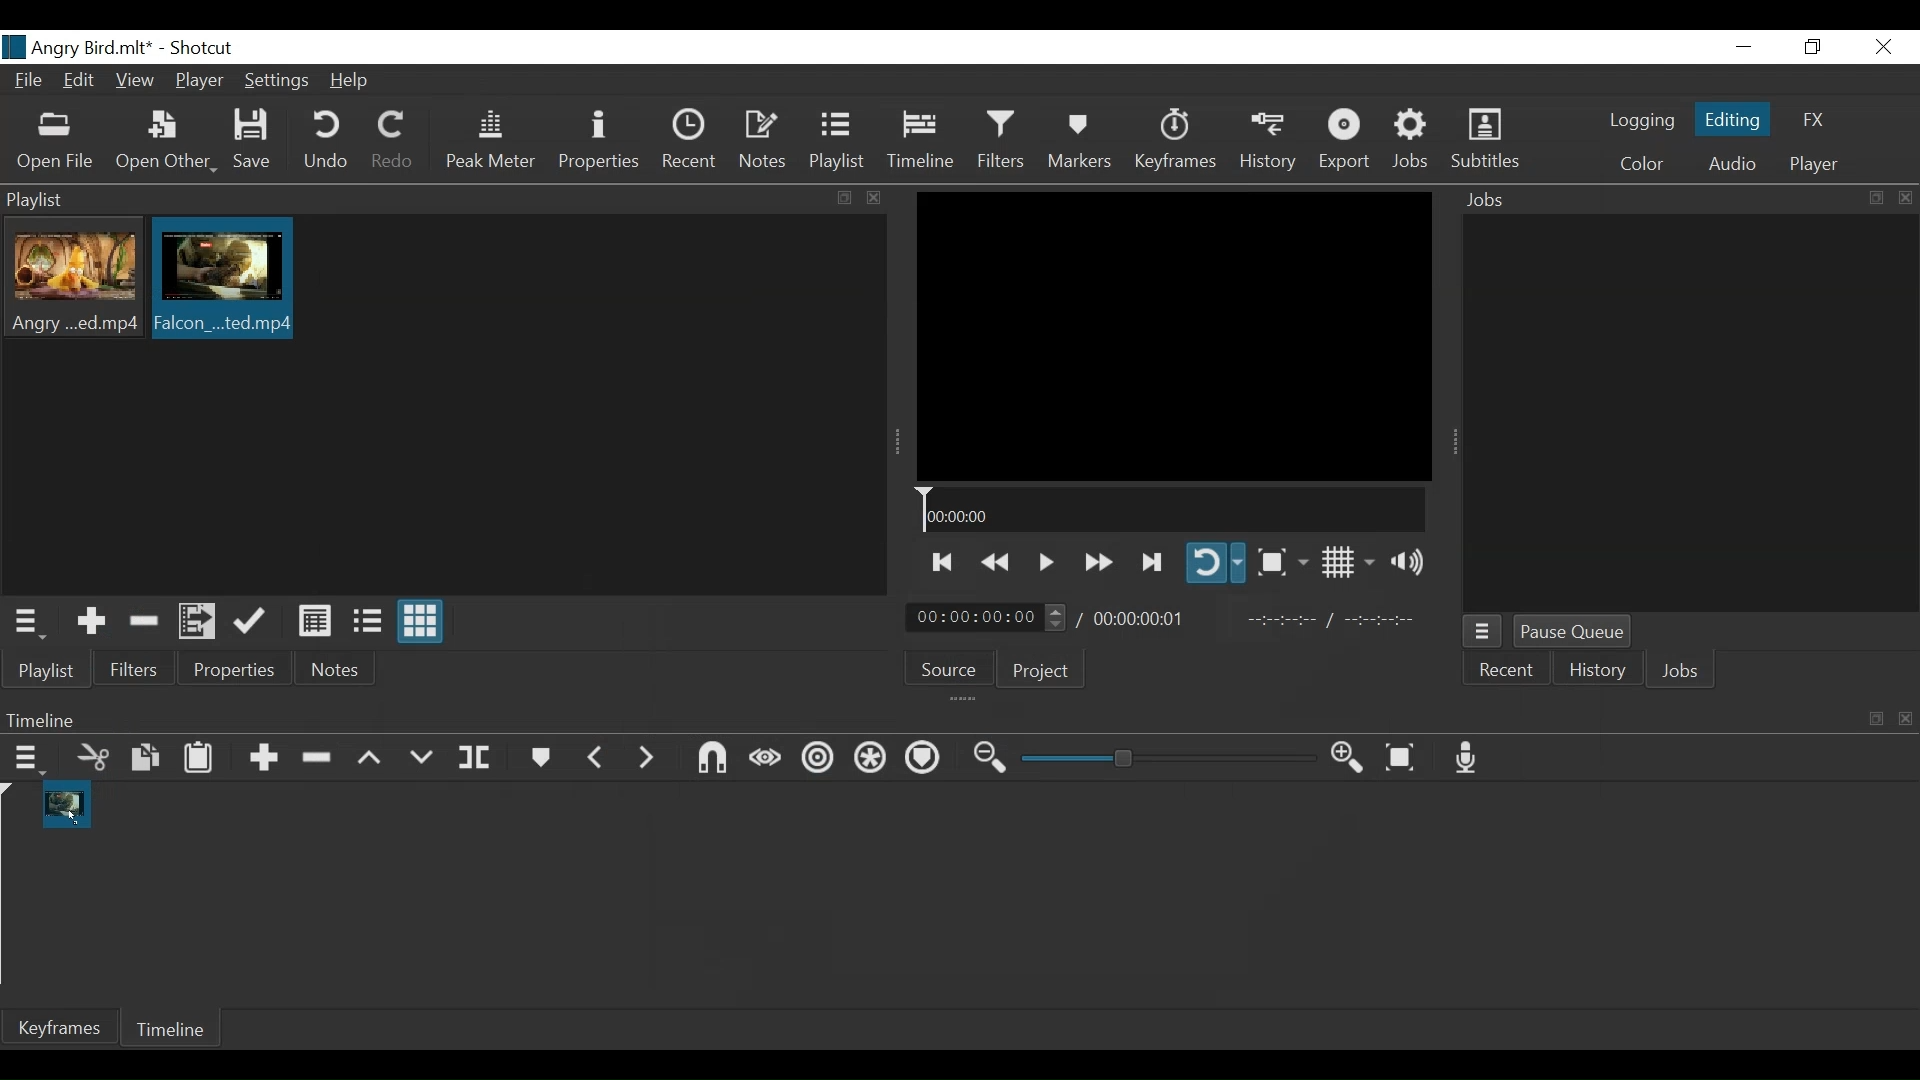  What do you see at coordinates (163, 1031) in the screenshot?
I see `Timeline` at bounding box center [163, 1031].